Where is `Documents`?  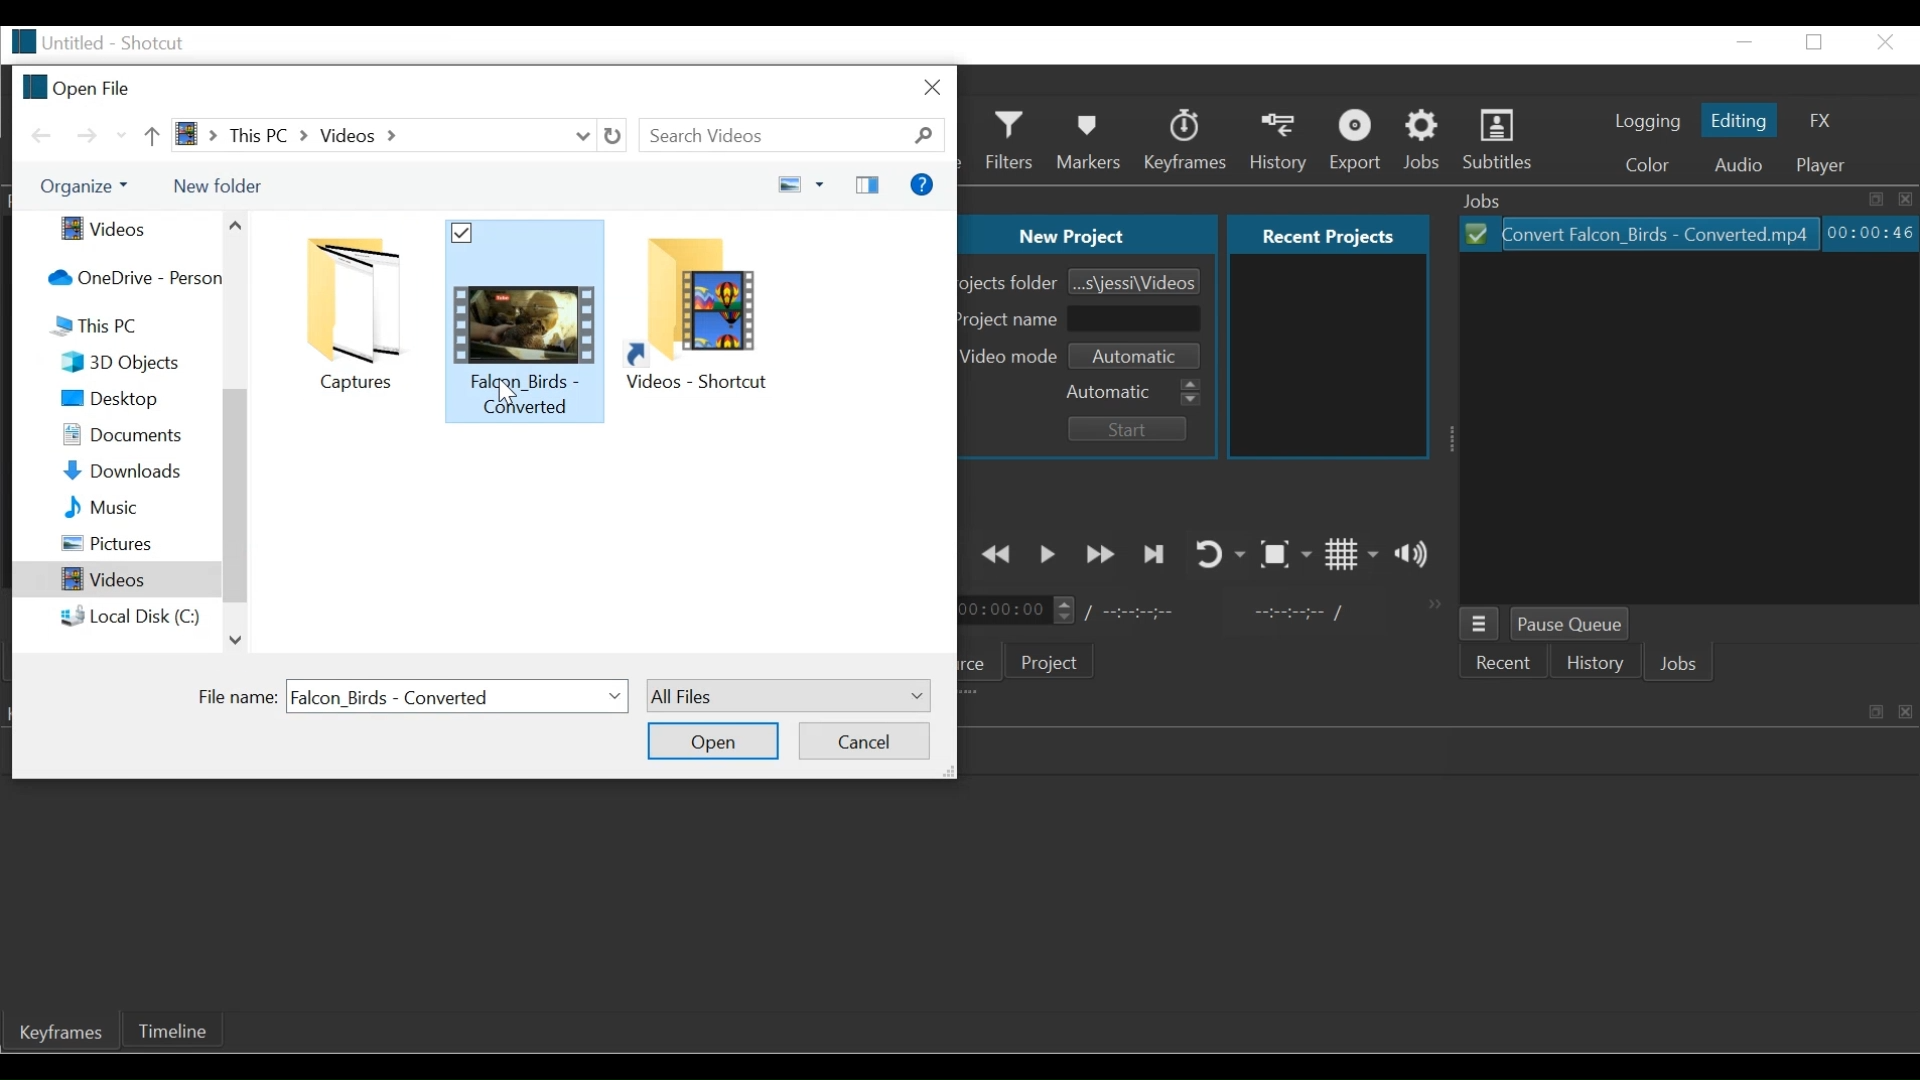 Documents is located at coordinates (133, 434).